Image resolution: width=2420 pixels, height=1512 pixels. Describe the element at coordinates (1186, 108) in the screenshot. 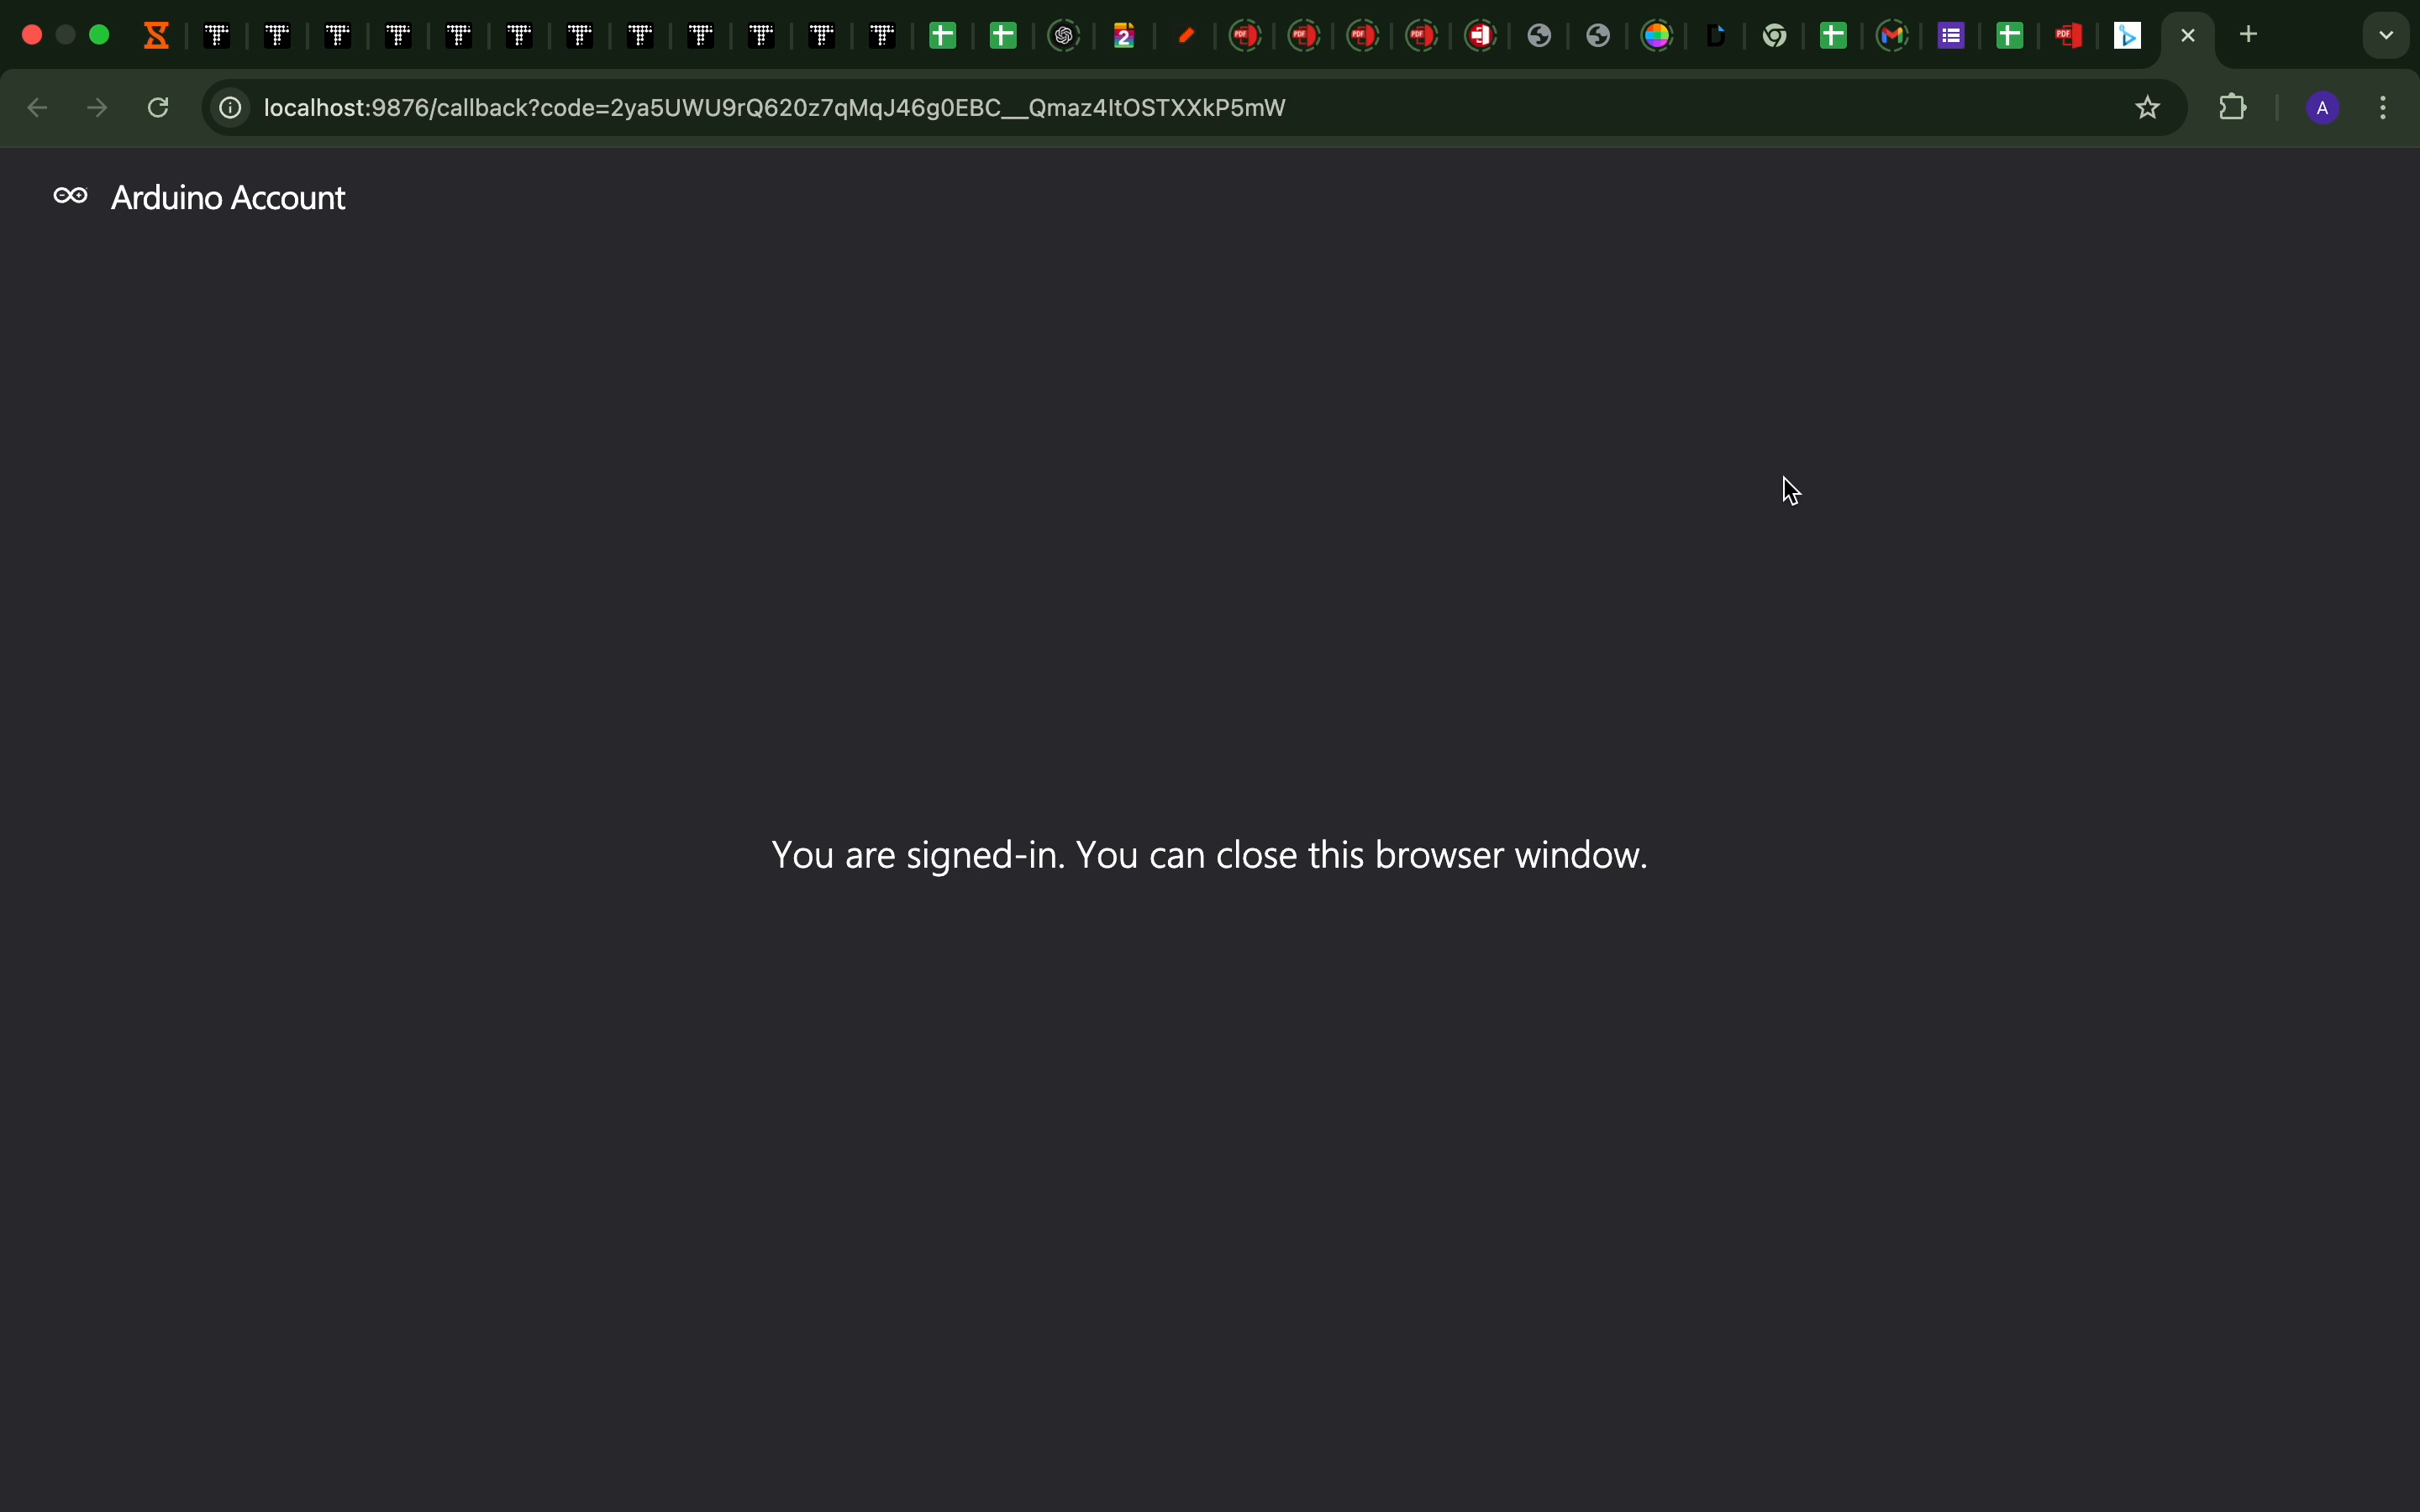

I see `URL` at that location.